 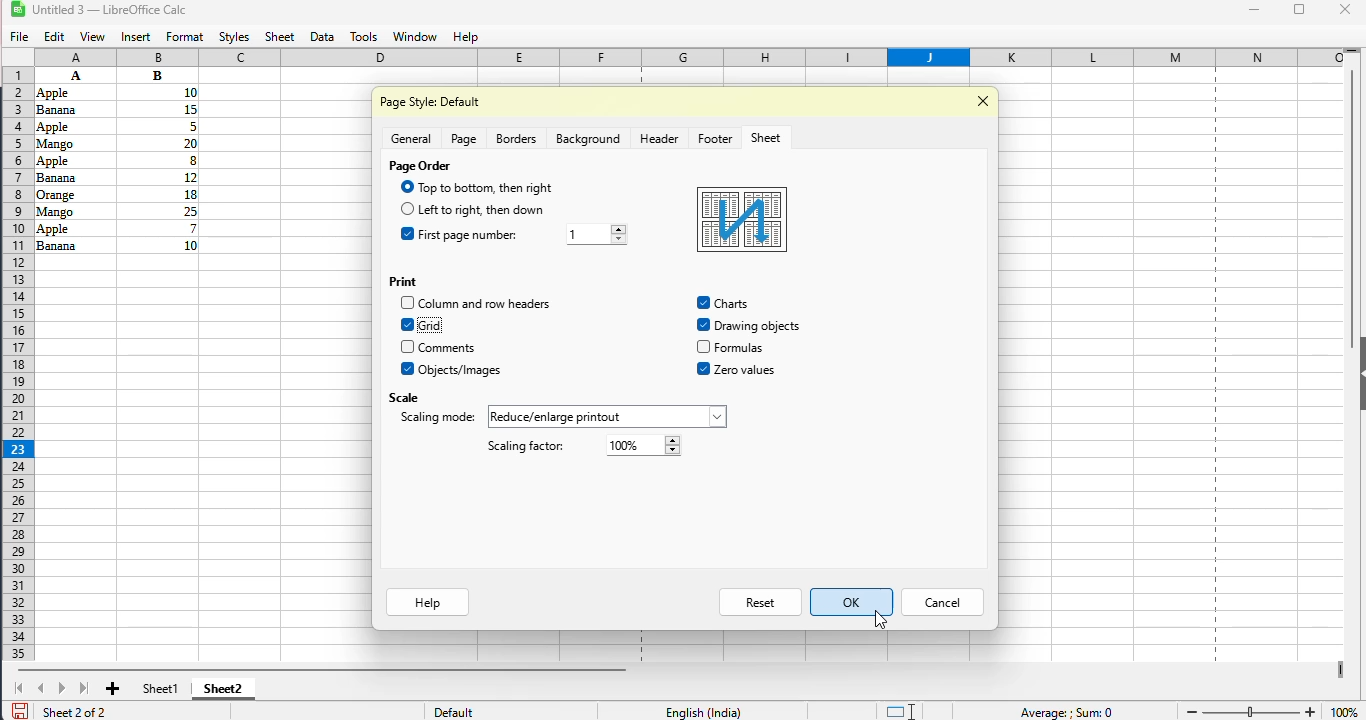 What do you see at coordinates (158, 126) in the screenshot?
I see `` at bounding box center [158, 126].